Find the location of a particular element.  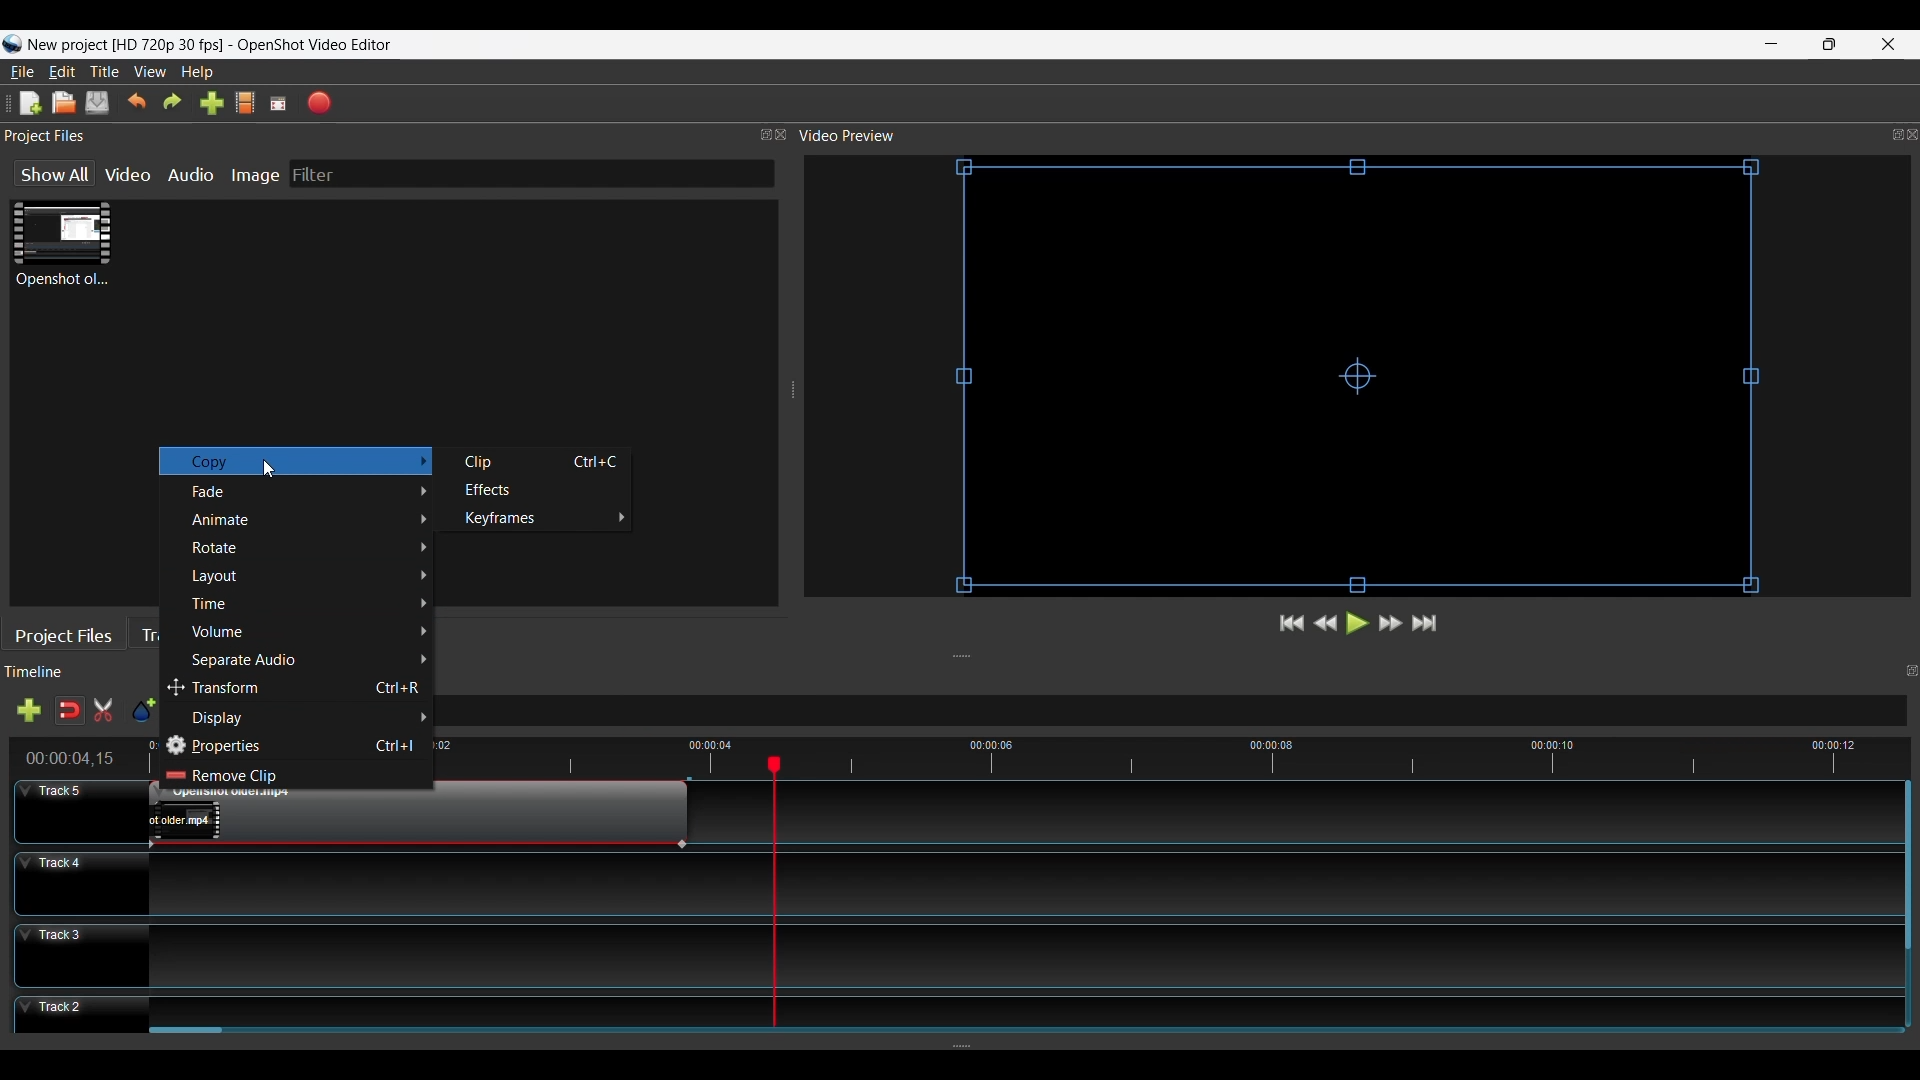

Video Preview is located at coordinates (1357, 136).